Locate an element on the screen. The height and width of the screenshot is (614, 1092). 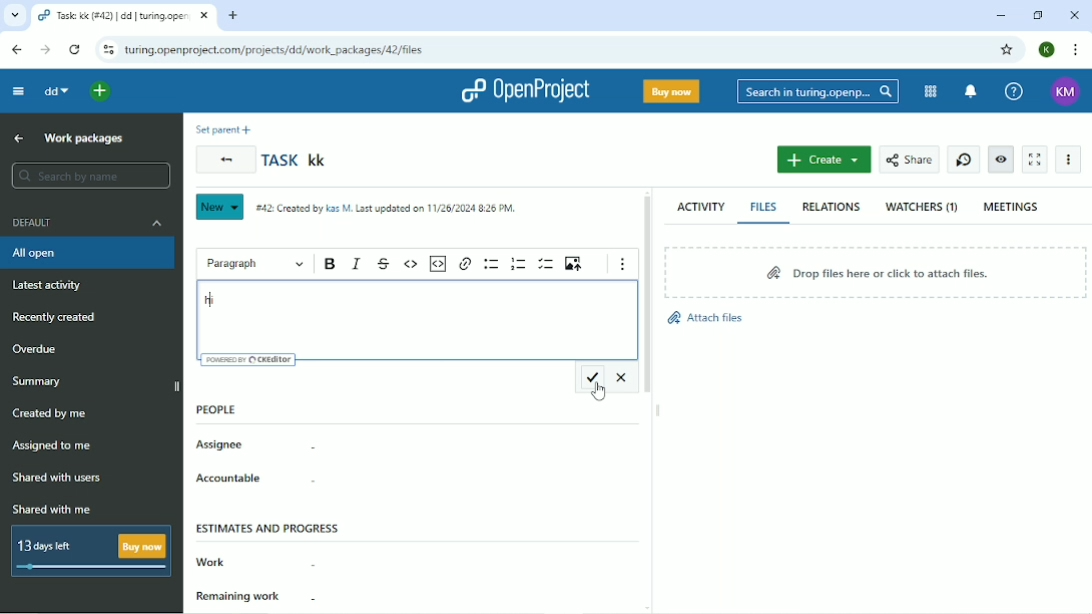
Task kk is located at coordinates (297, 161).